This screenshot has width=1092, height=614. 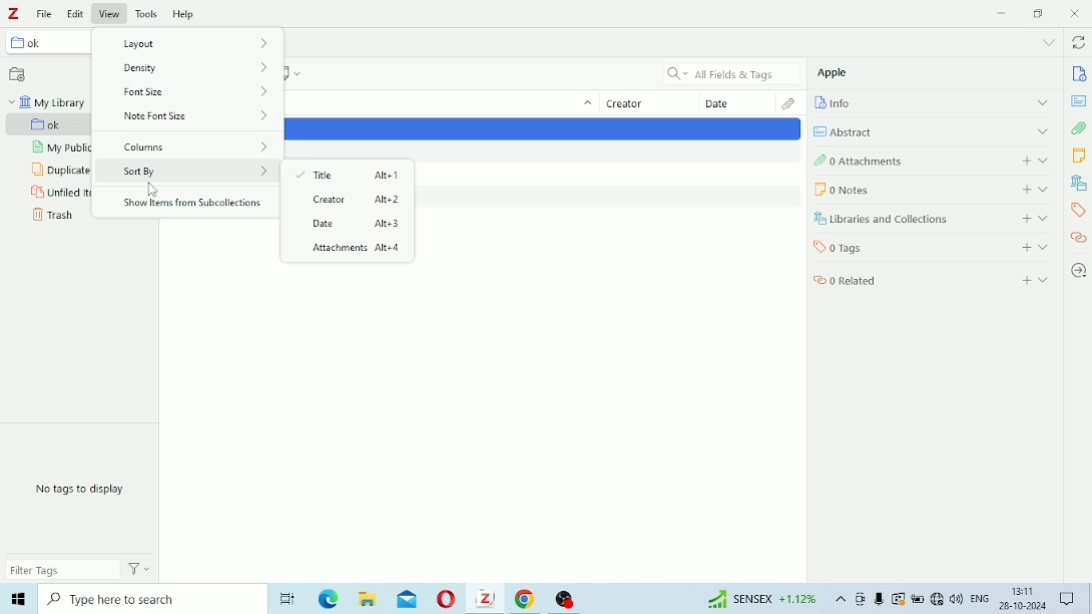 I want to click on expand, so click(x=1044, y=246).